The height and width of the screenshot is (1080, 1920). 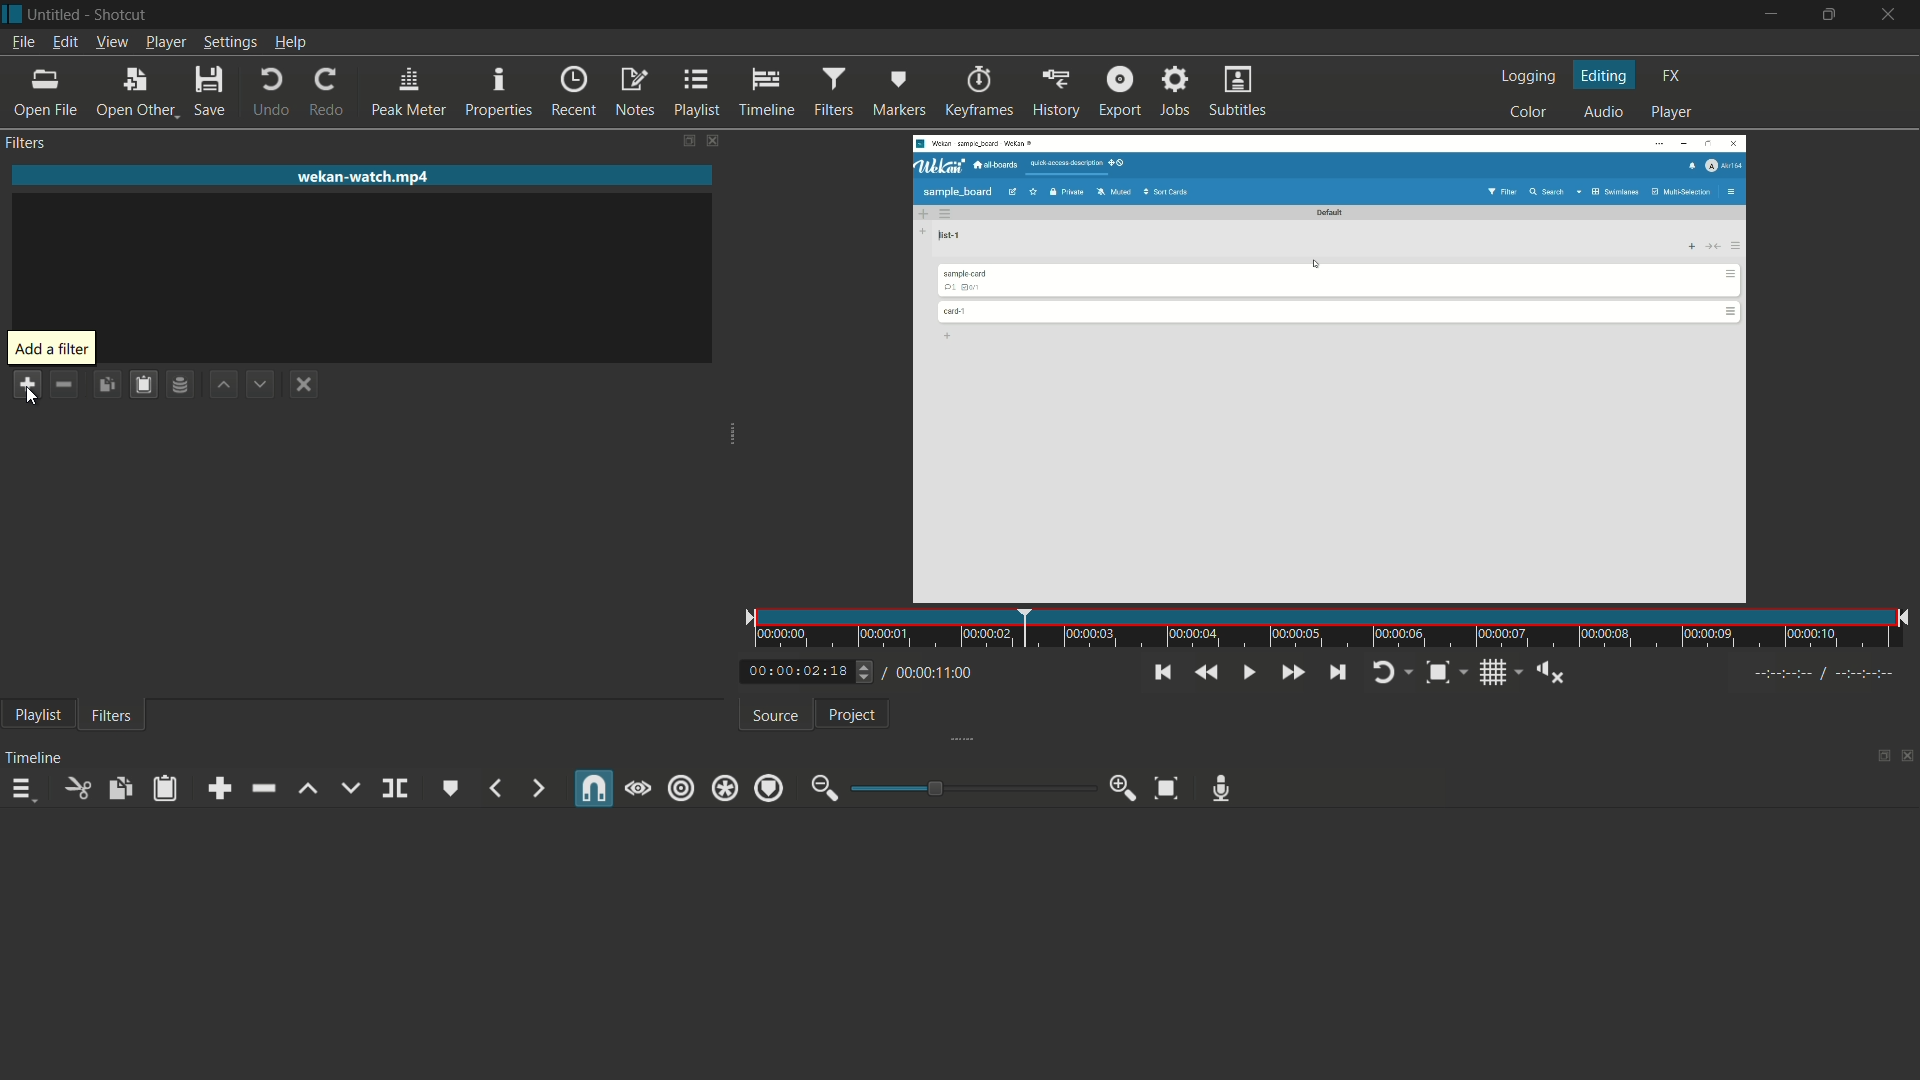 I want to click on In point, so click(x=1827, y=675).